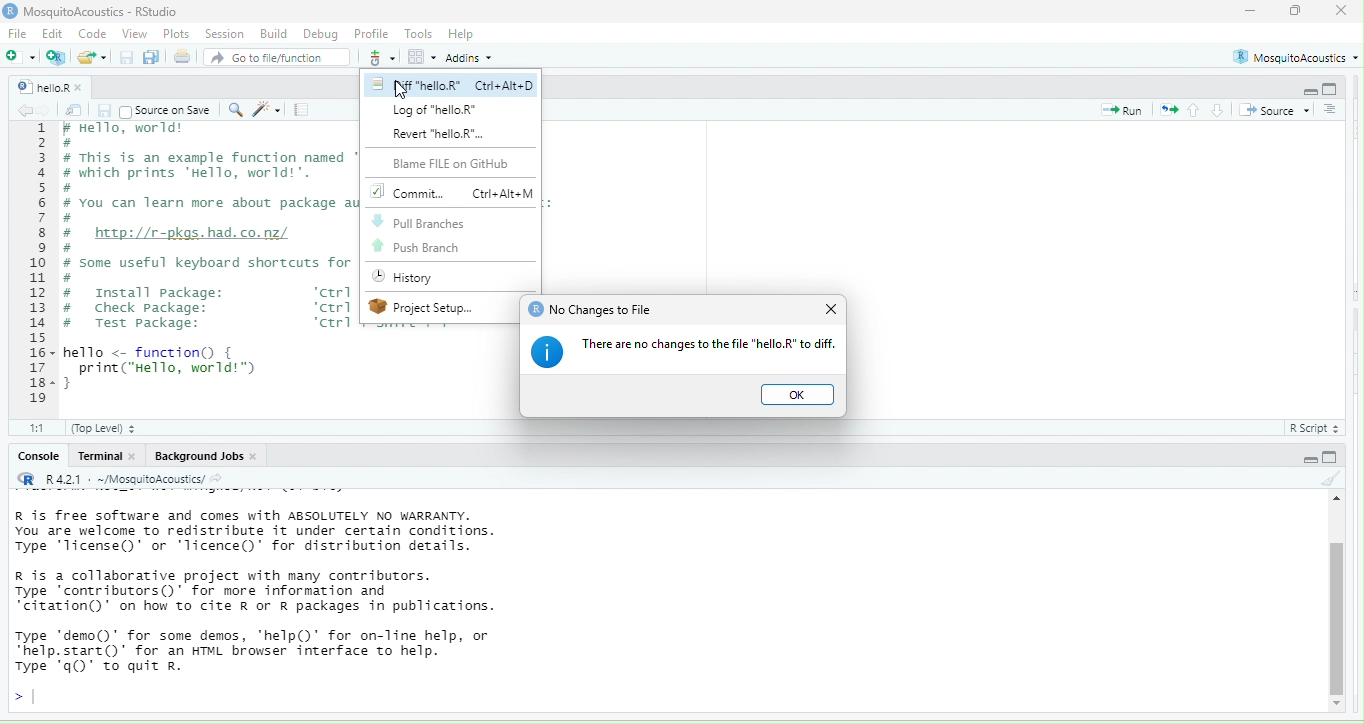  I want to click on clear console, so click(1330, 477).